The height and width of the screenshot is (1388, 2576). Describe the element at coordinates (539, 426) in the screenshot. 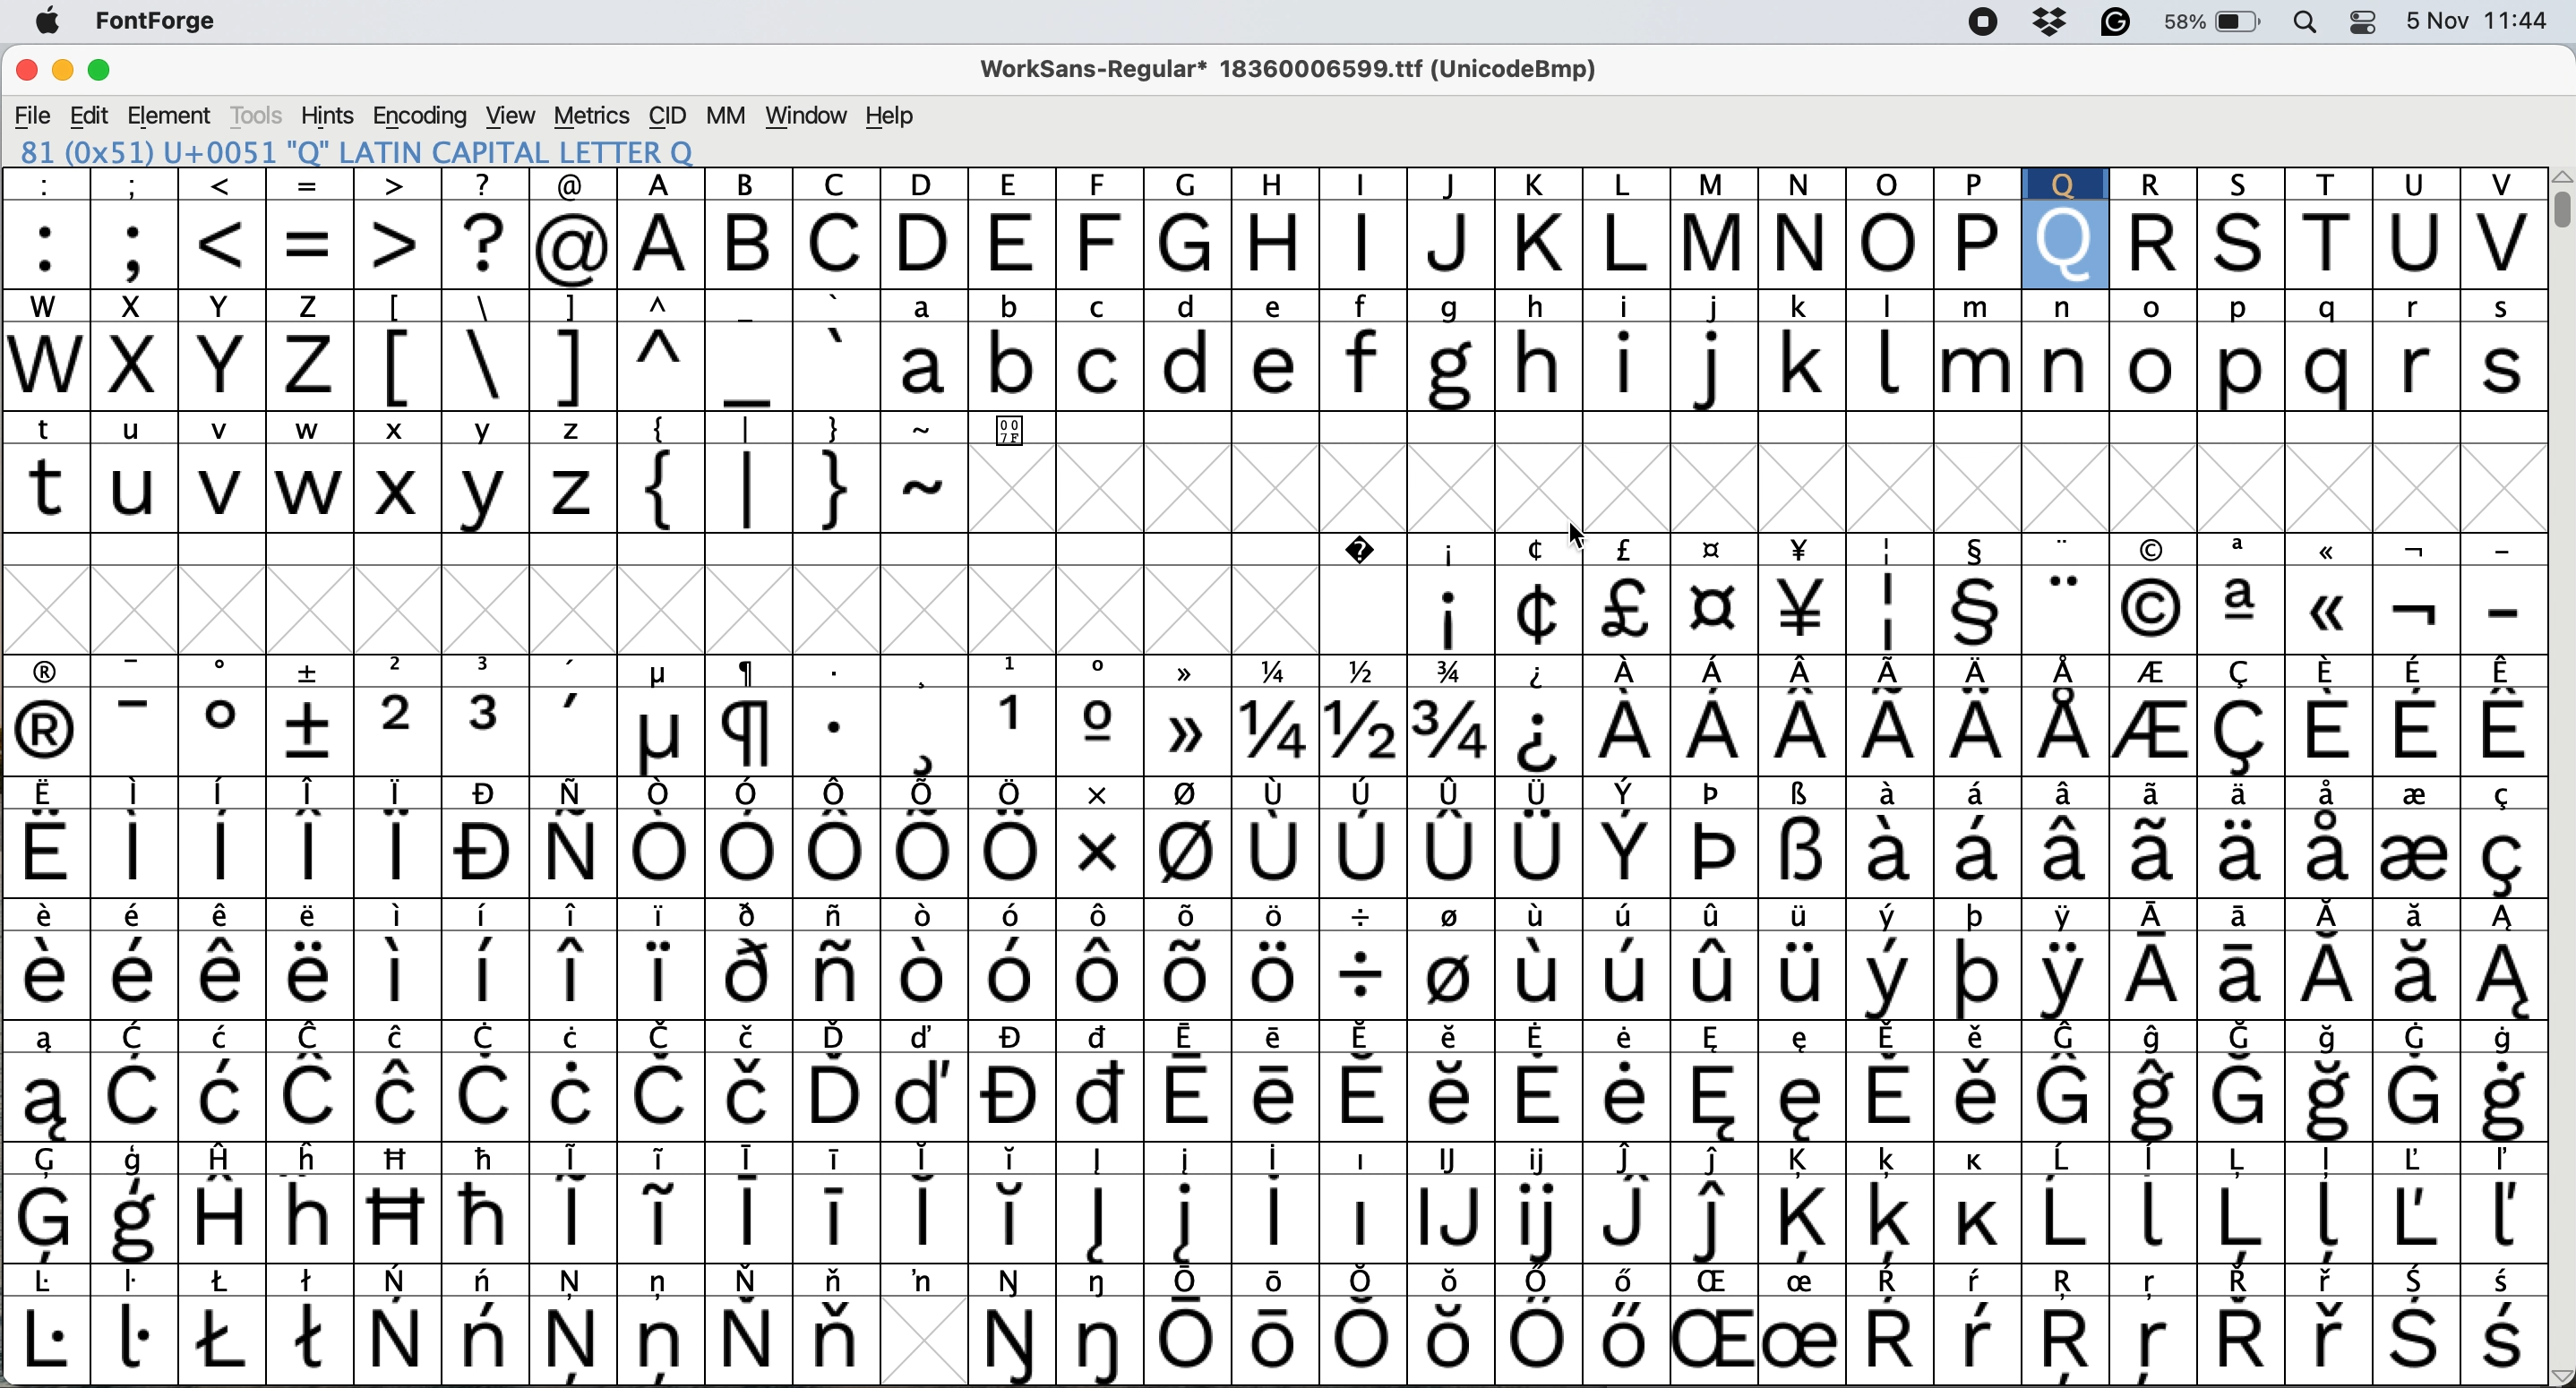

I see `text` at that location.